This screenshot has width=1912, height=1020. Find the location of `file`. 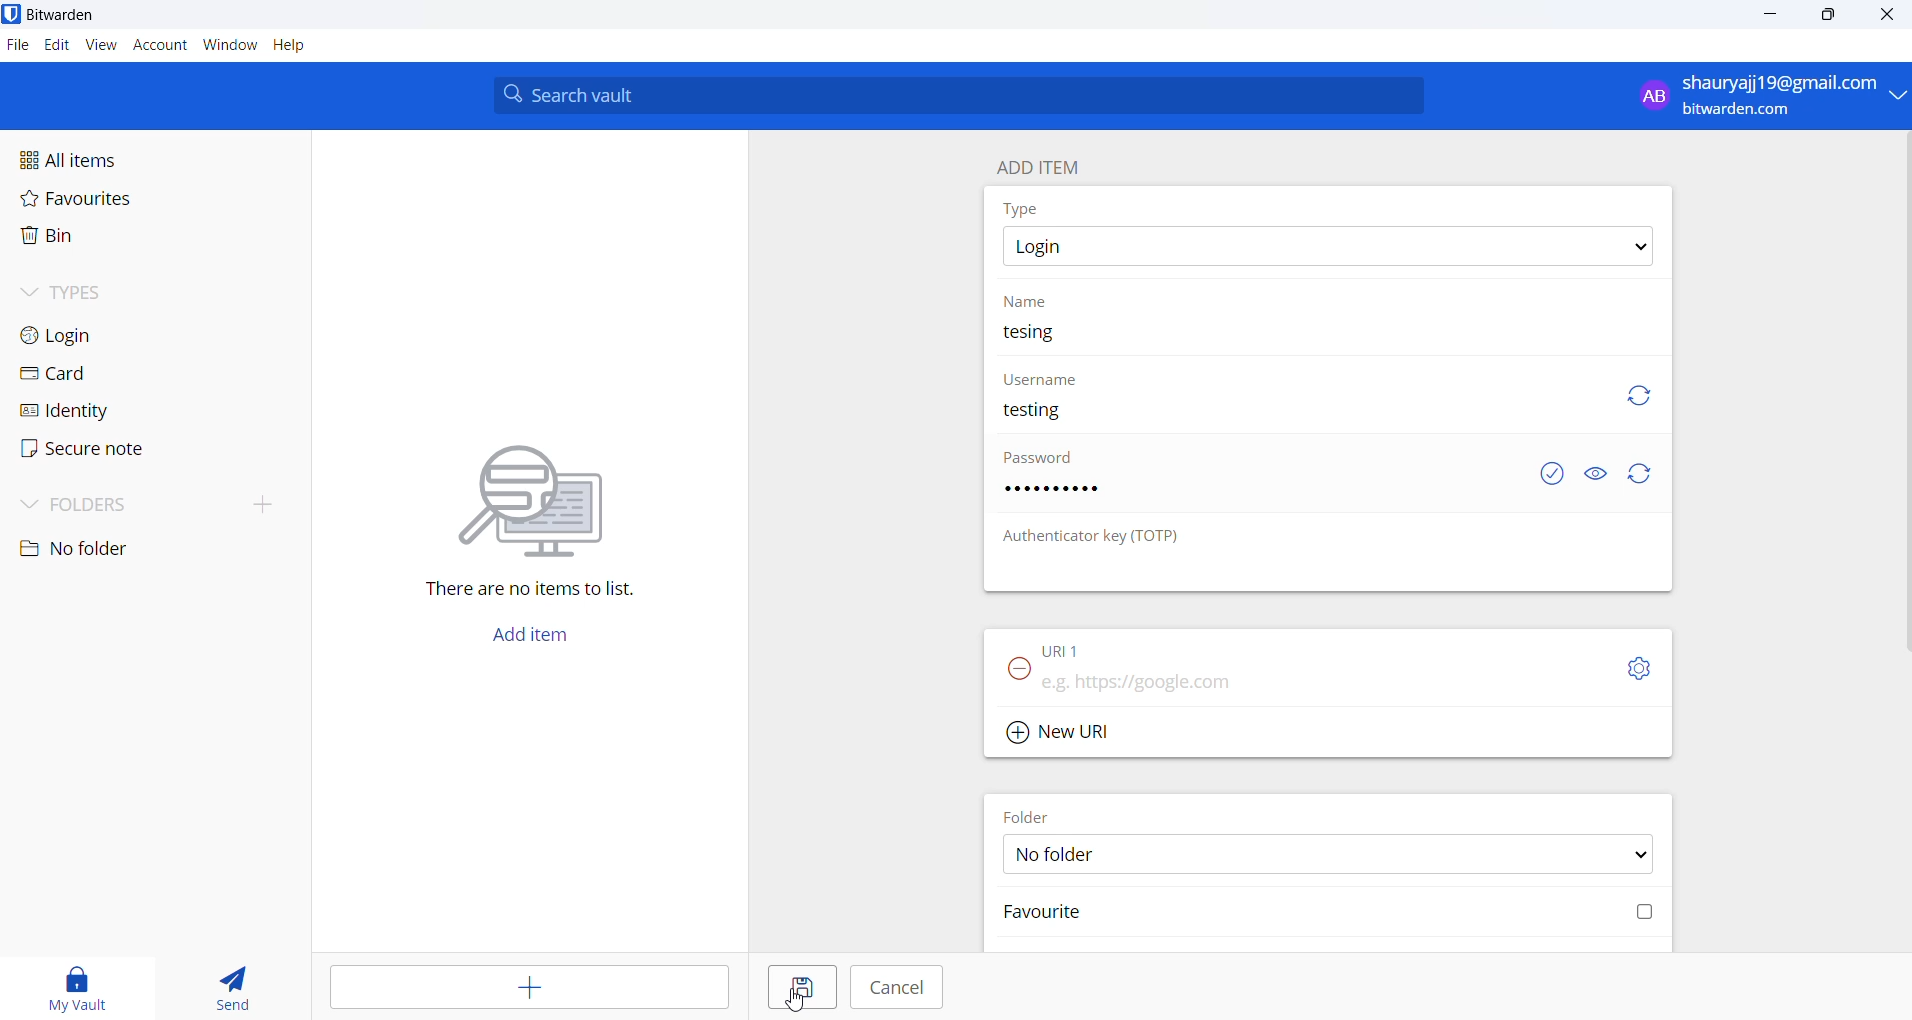

file is located at coordinates (17, 46).